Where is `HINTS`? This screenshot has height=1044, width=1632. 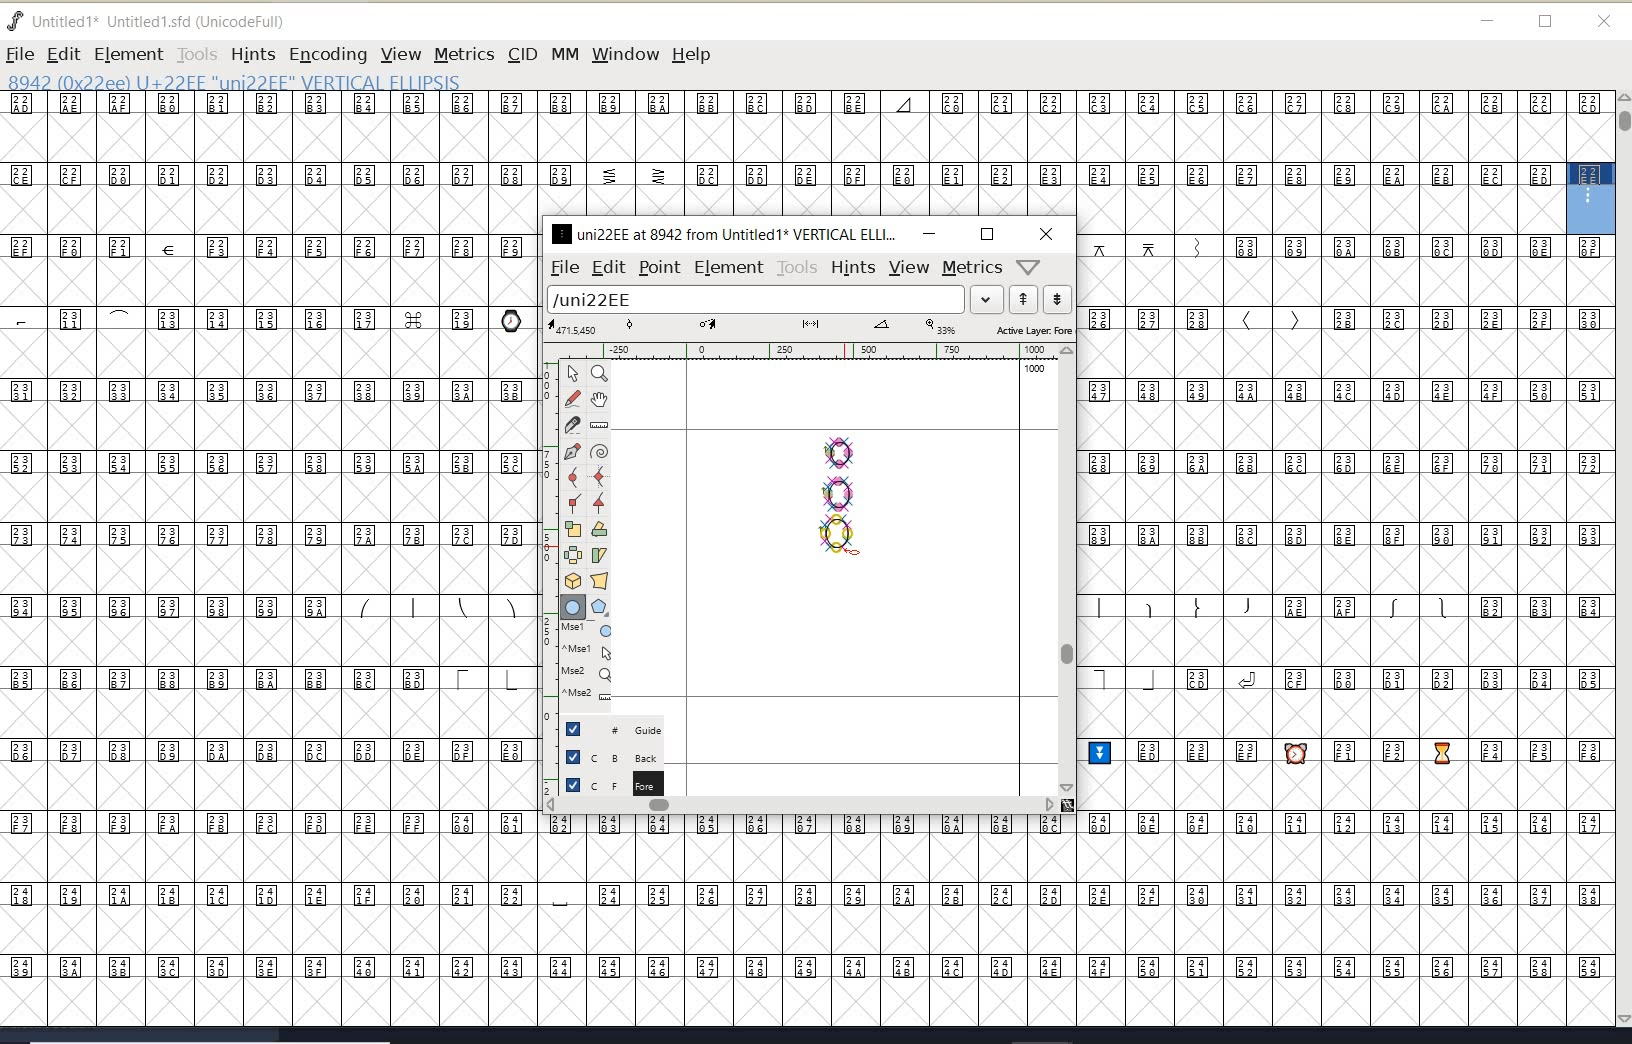 HINTS is located at coordinates (252, 55).